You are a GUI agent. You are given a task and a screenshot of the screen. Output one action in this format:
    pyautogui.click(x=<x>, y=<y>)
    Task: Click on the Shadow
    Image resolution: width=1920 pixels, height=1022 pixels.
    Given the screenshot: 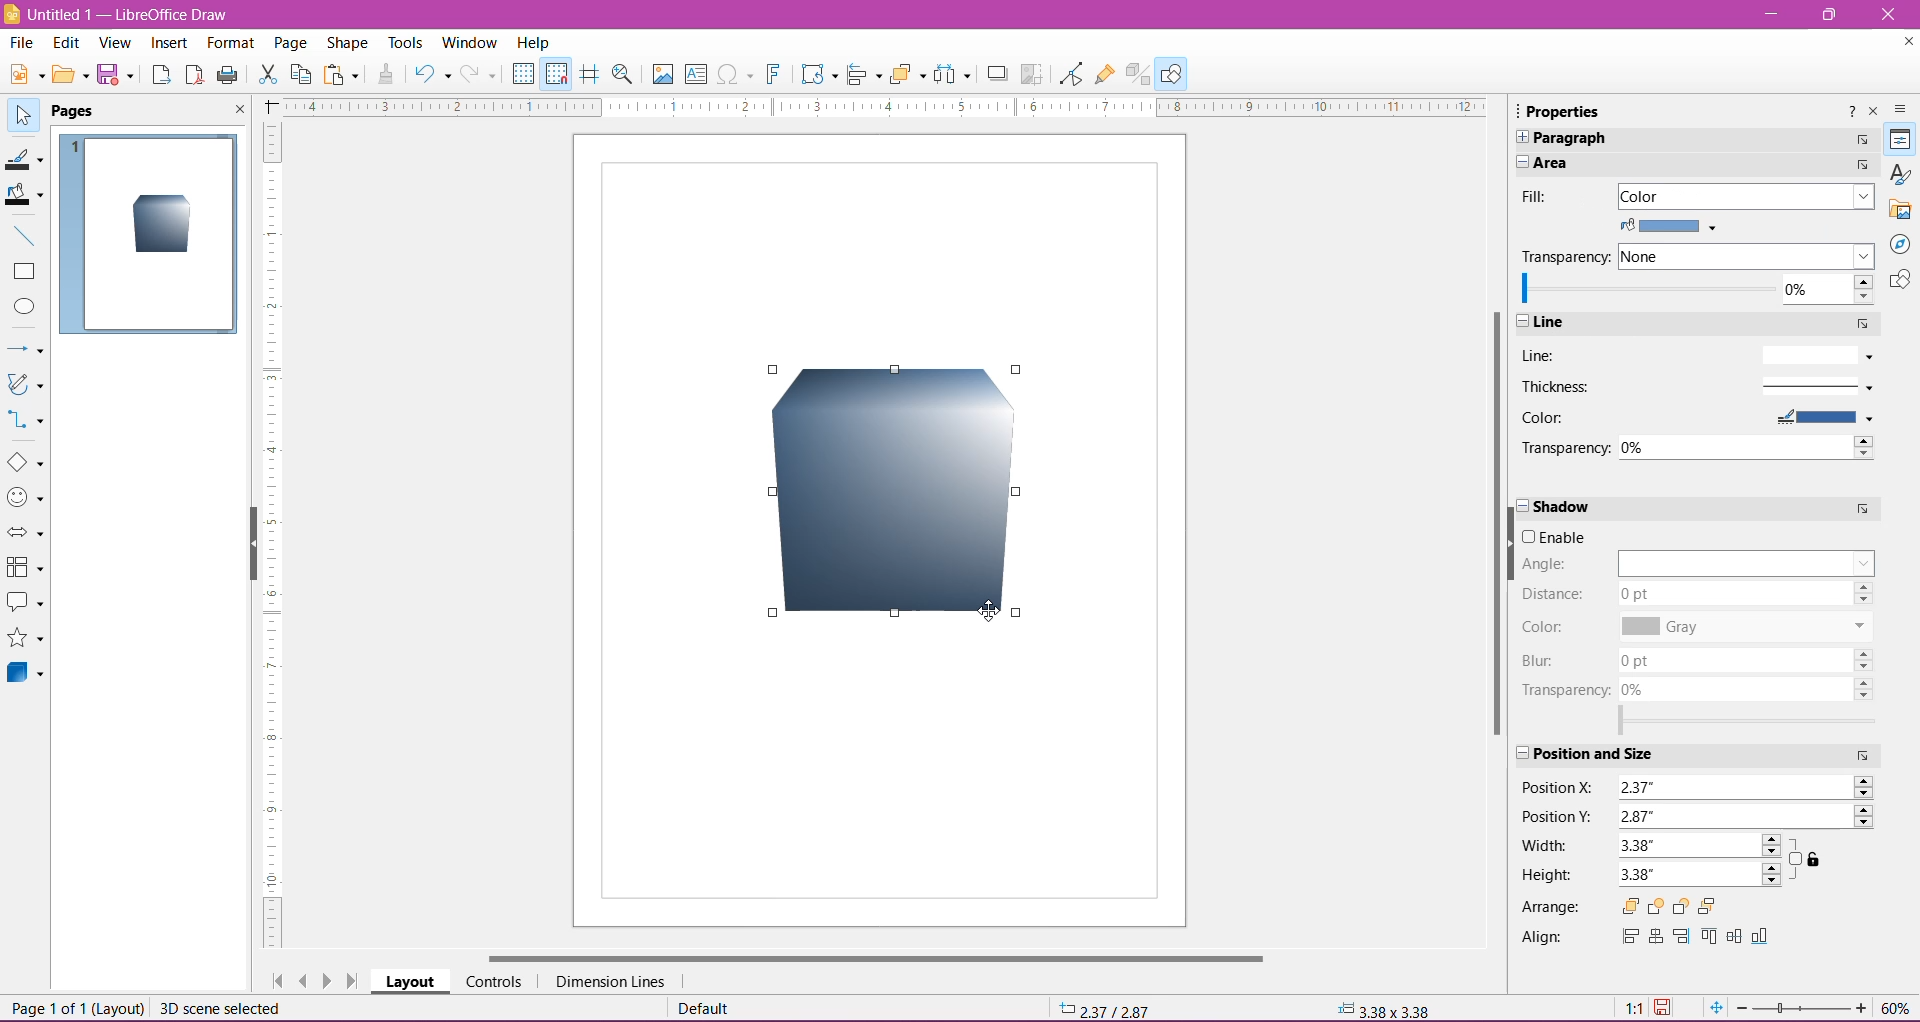 What is the action you would take?
    pyautogui.click(x=997, y=75)
    